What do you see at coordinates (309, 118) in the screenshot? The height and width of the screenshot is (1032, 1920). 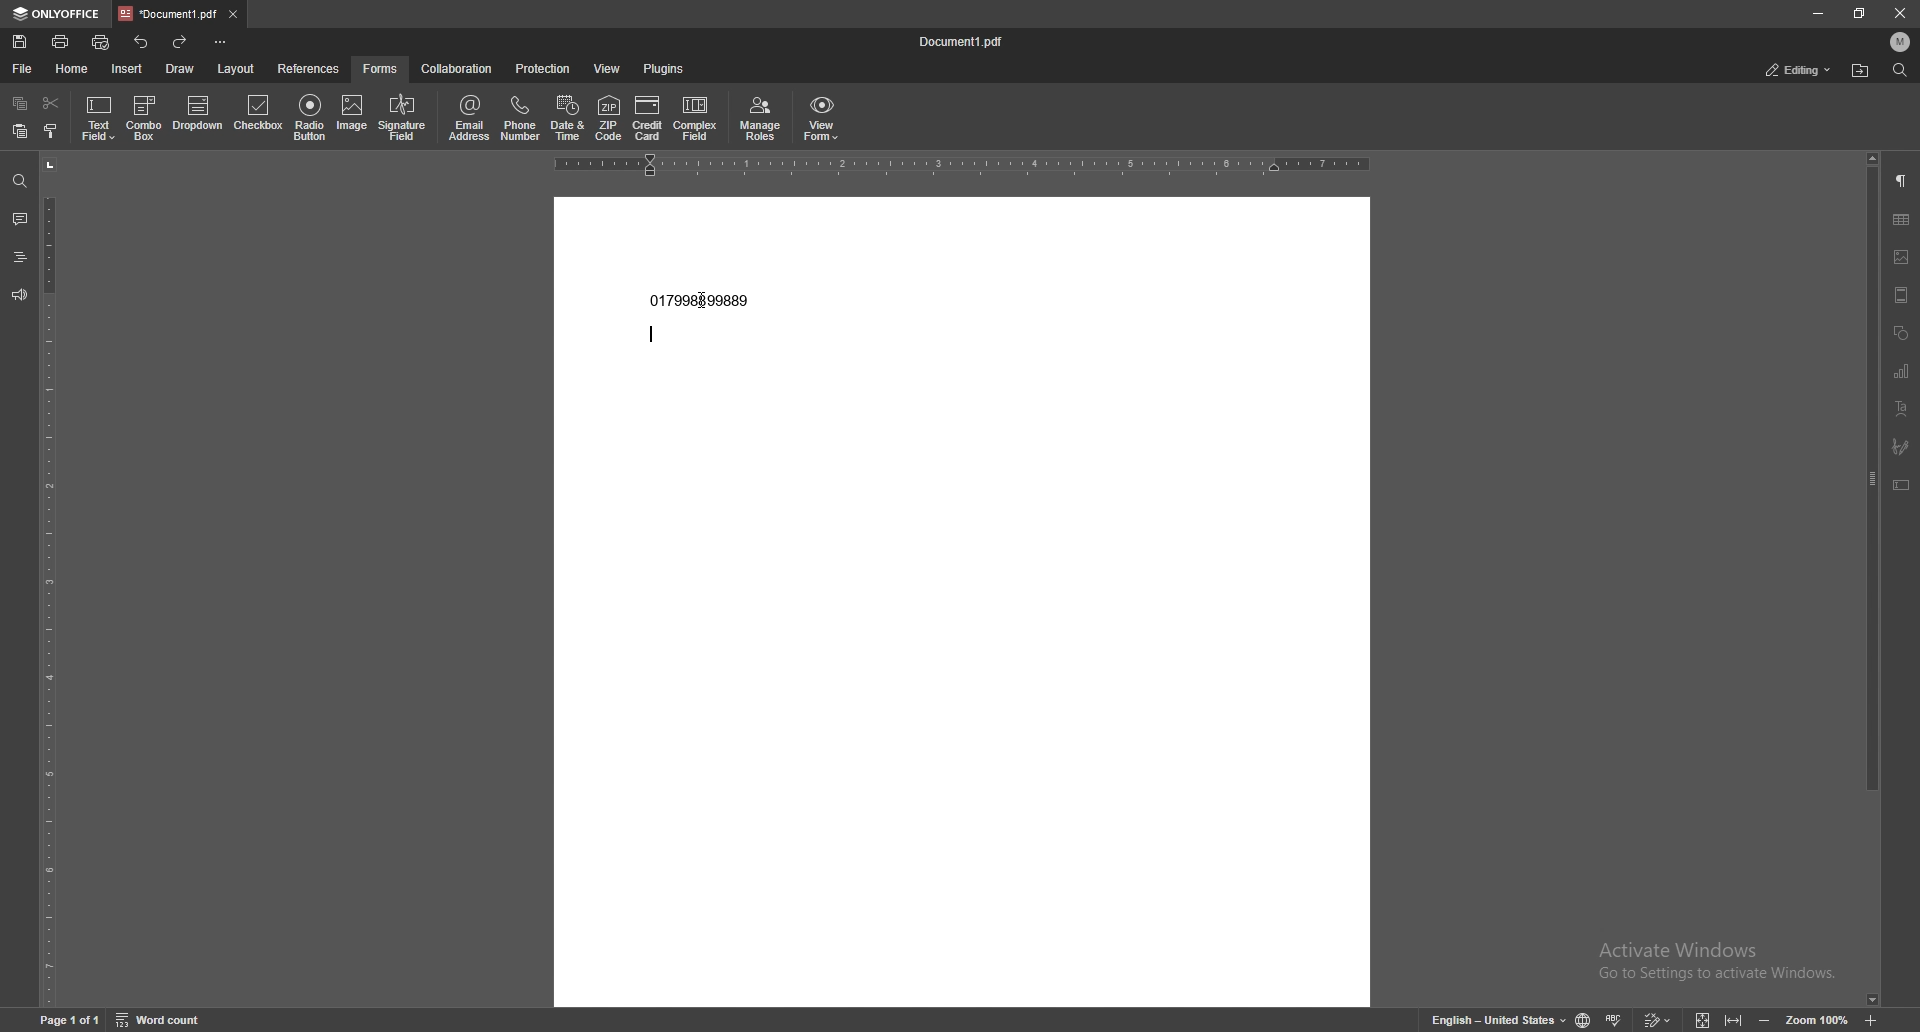 I see `radio button` at bounding box center [309, 118].